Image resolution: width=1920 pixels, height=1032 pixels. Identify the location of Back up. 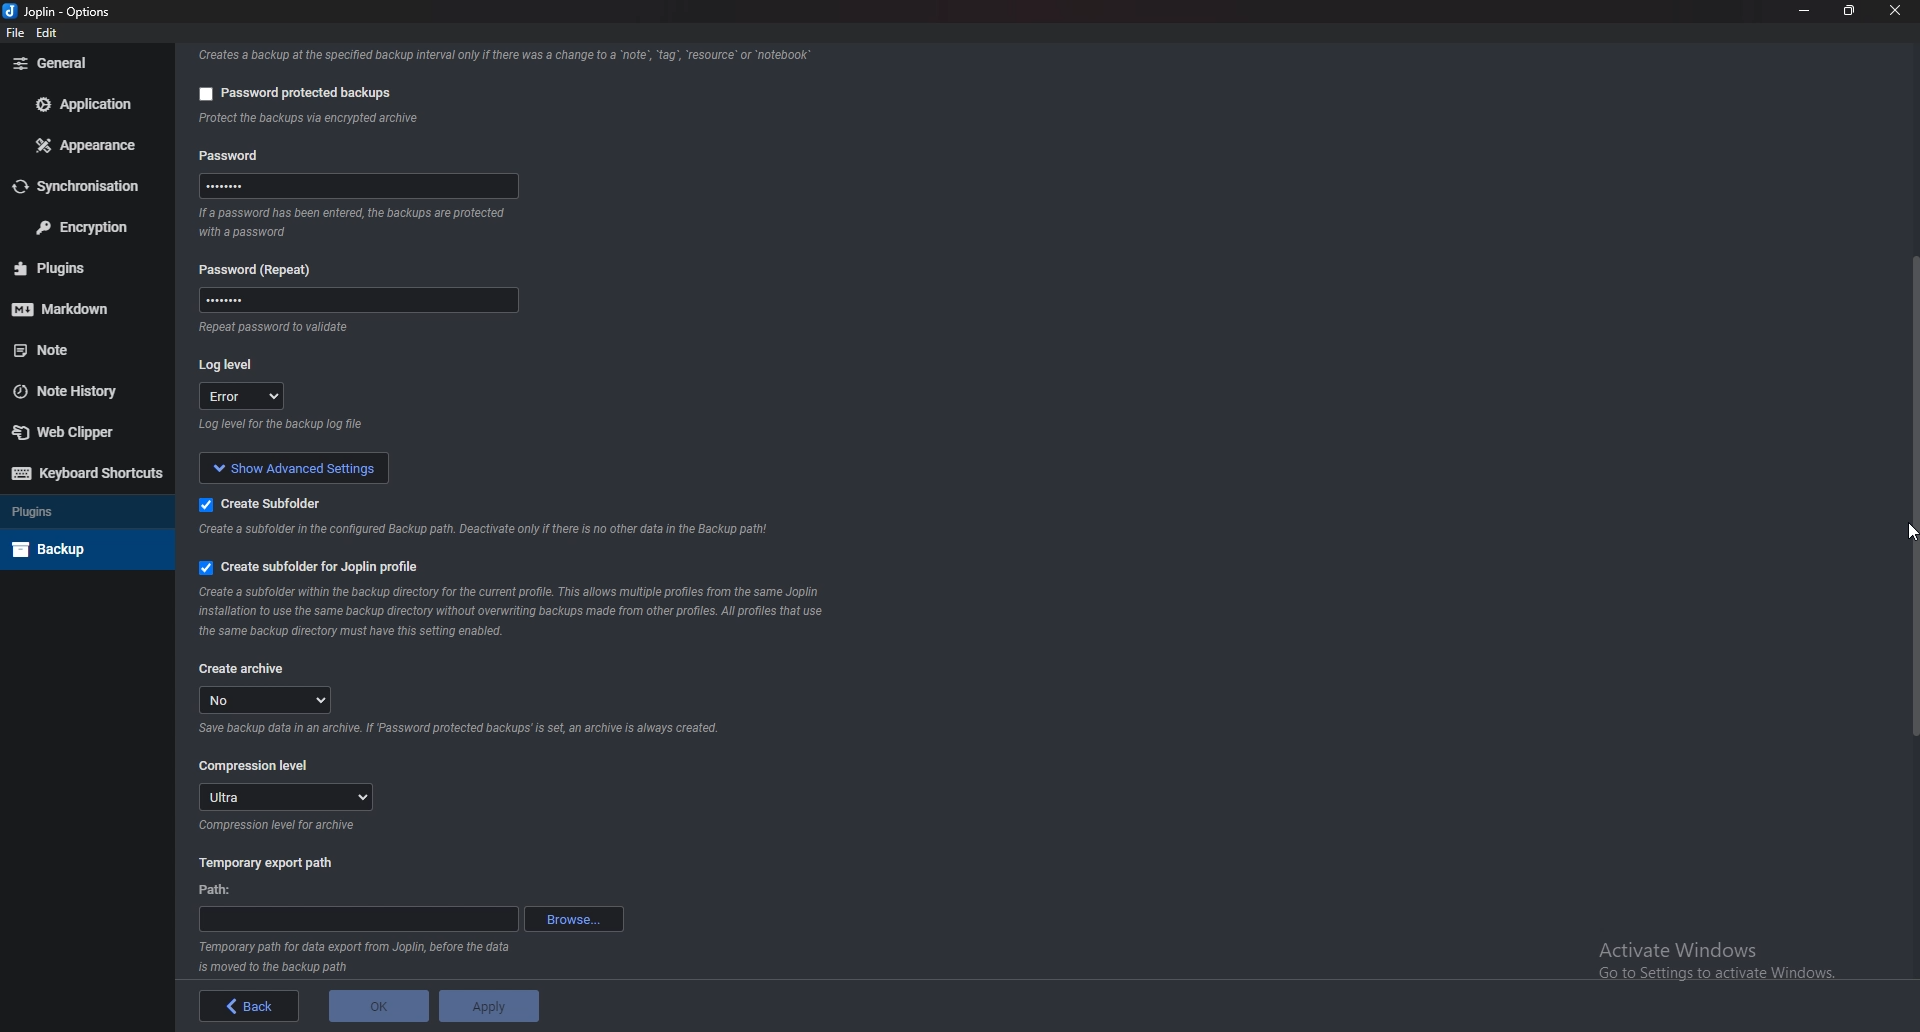
(83, 547).